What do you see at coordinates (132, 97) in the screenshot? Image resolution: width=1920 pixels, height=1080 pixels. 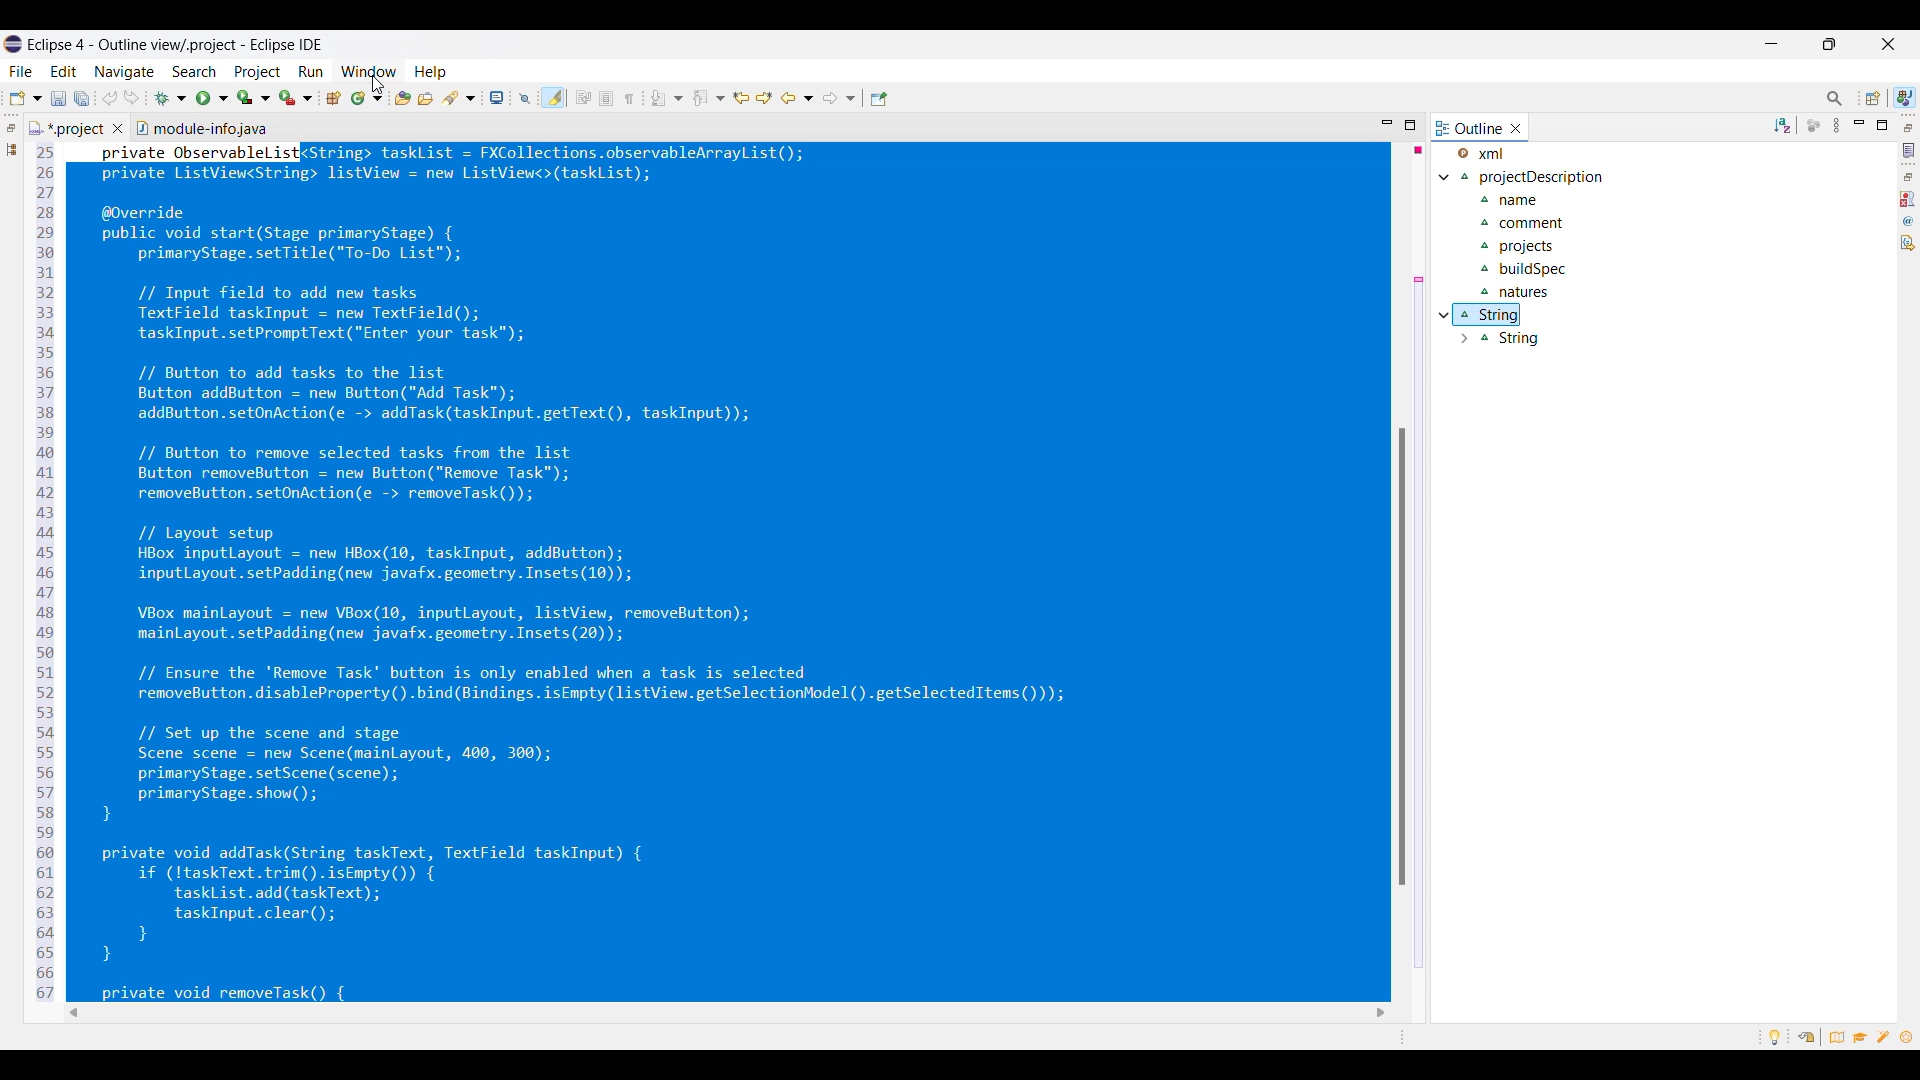 I see `Redo` at bounding box center [132, 97].